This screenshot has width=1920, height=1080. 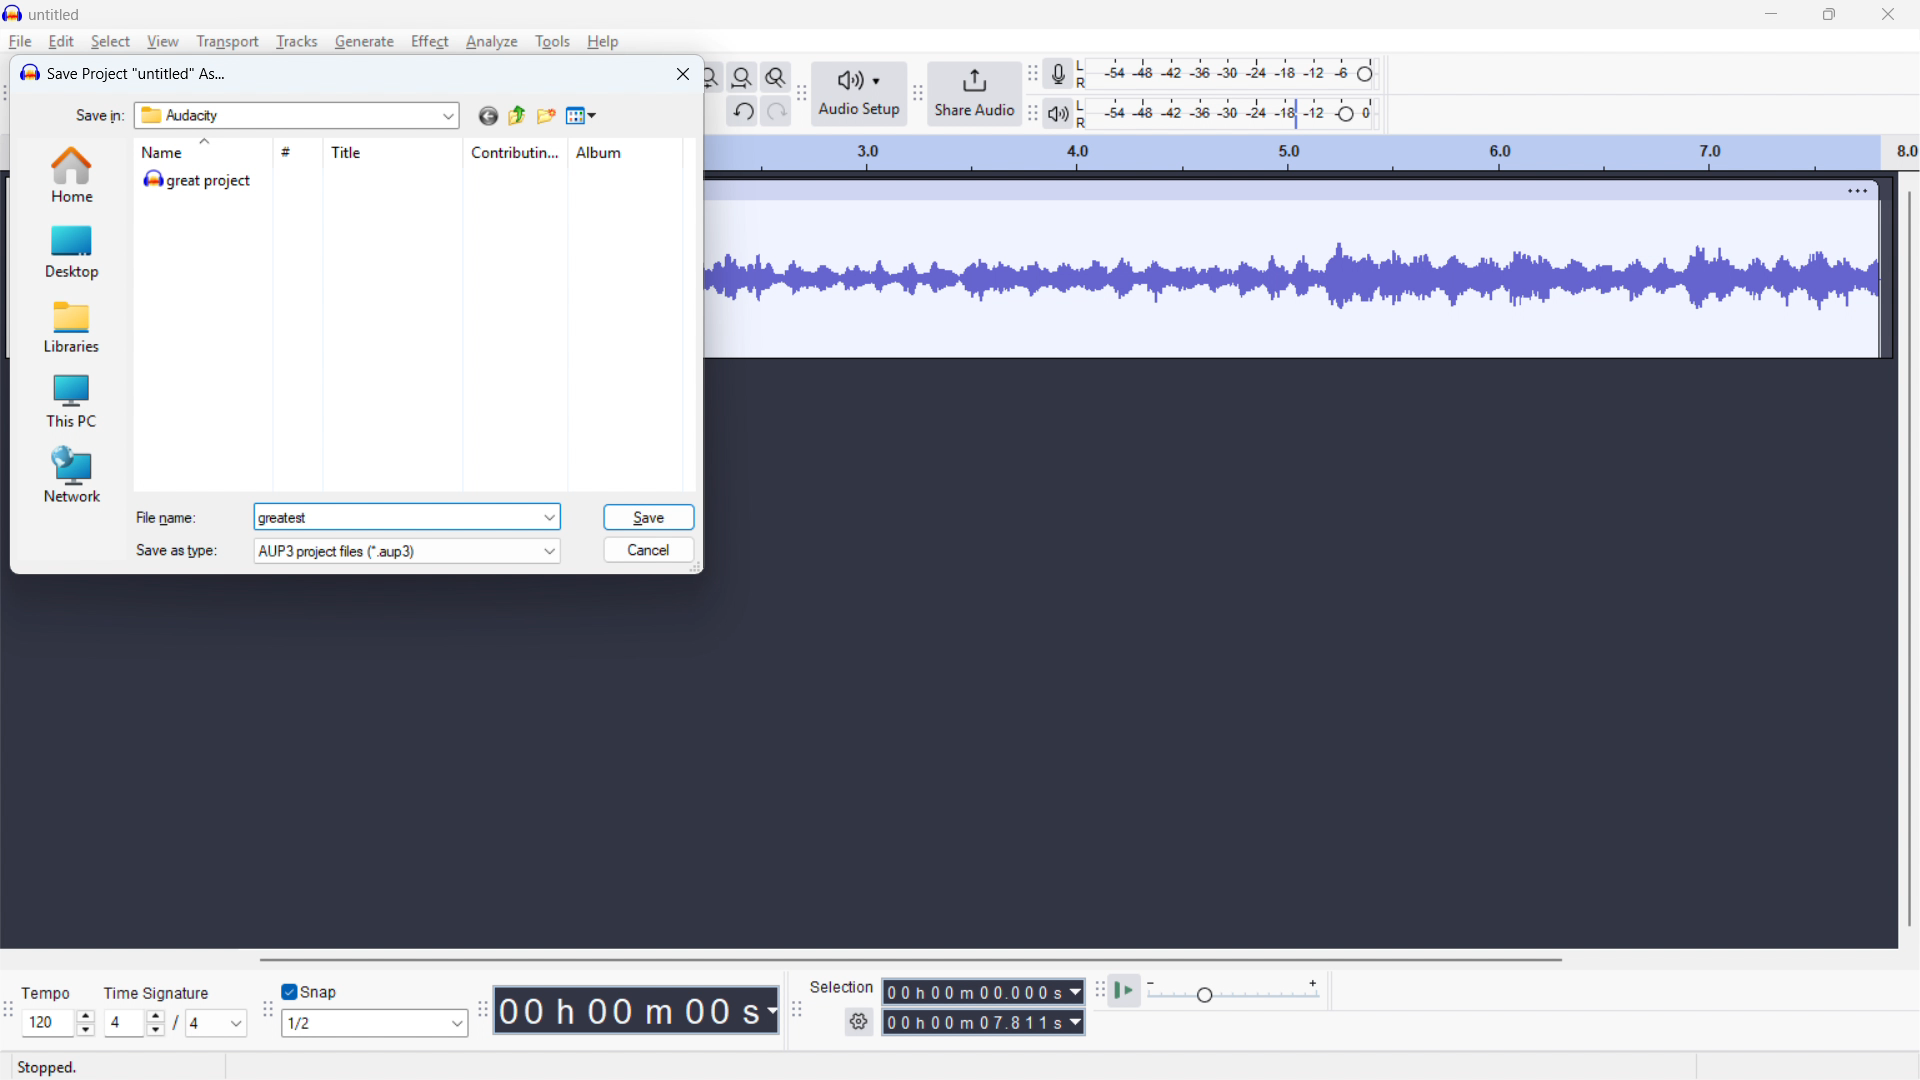 What do you see at coordinates (8, 1011) in the screenshot?
I see `time signature toolbar` at bounding box center [8, 1011].